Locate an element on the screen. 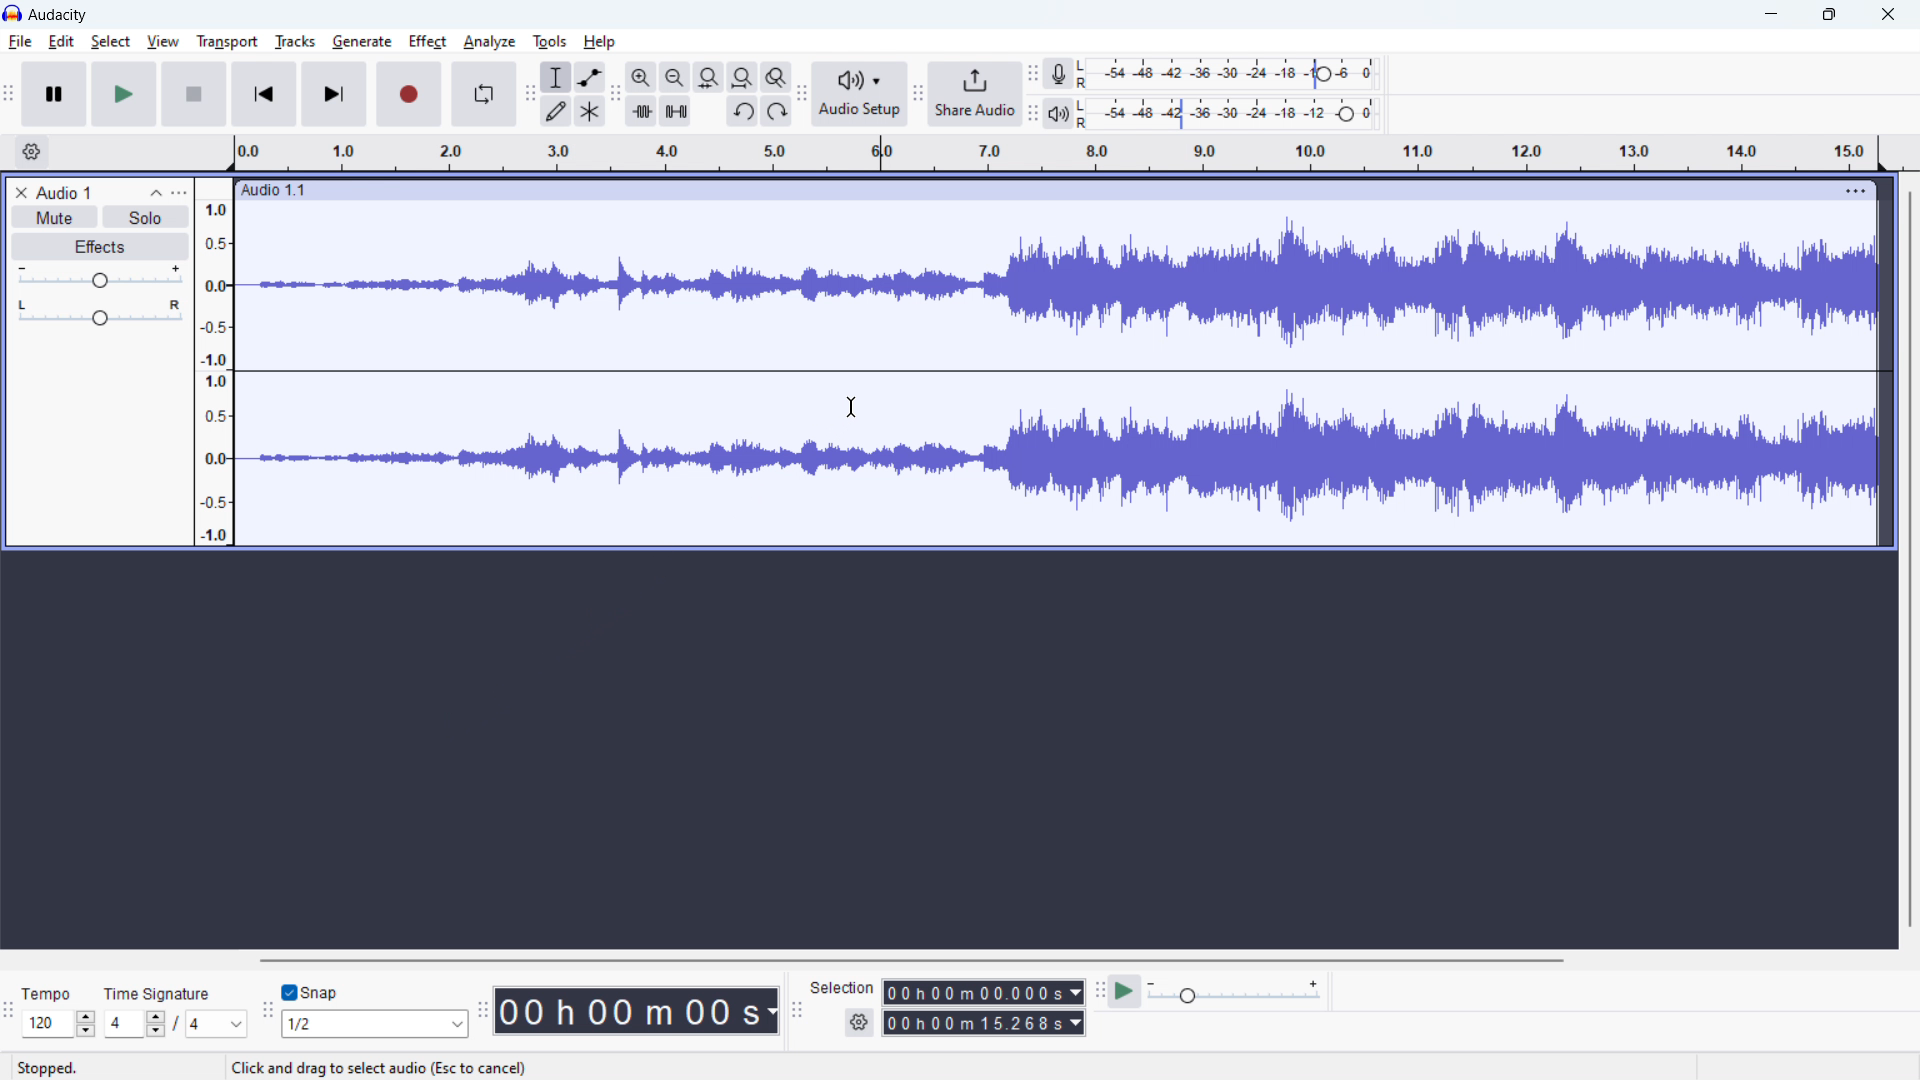 The width and height of the screenshot is (1920, 1080). 4/4 (set time signature) is located at coordinates (175, 1025).